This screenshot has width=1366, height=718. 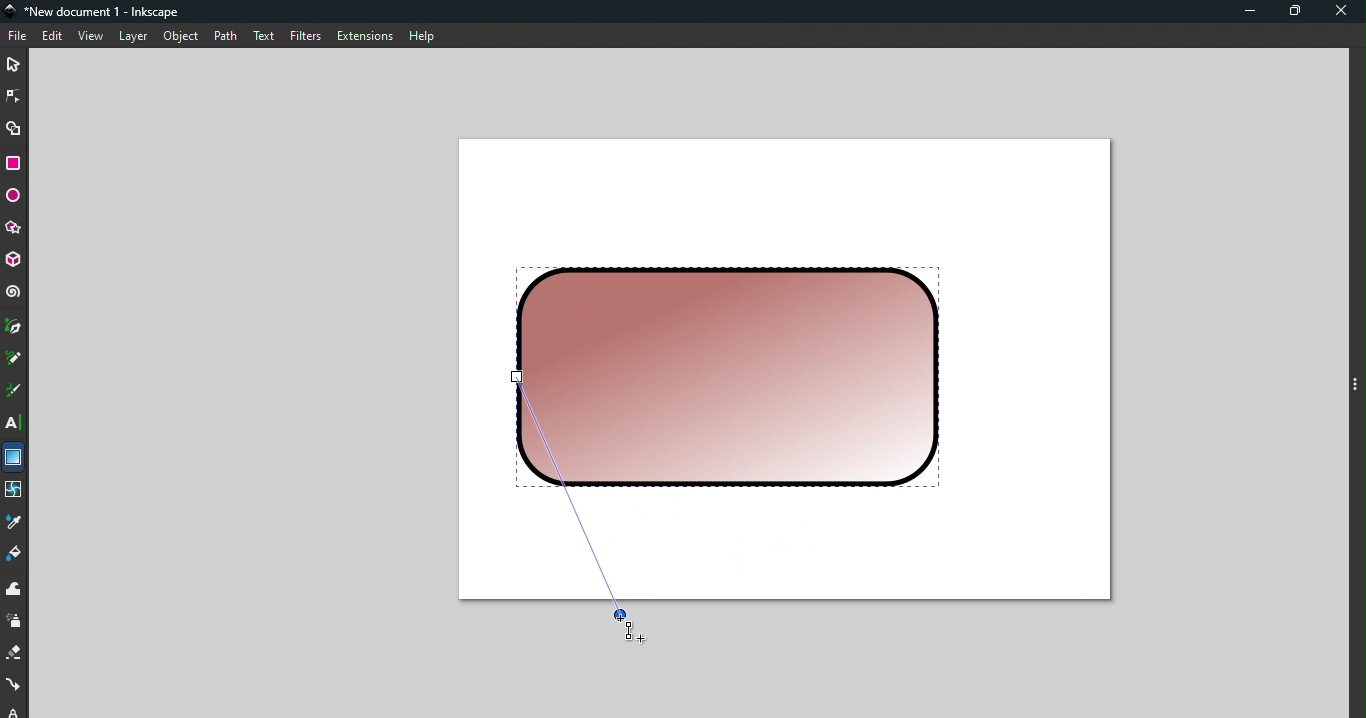 What do you see at coordinates (14, 328) in the screenshot?
I see `Pen tool` at bounding box center [14, 328].